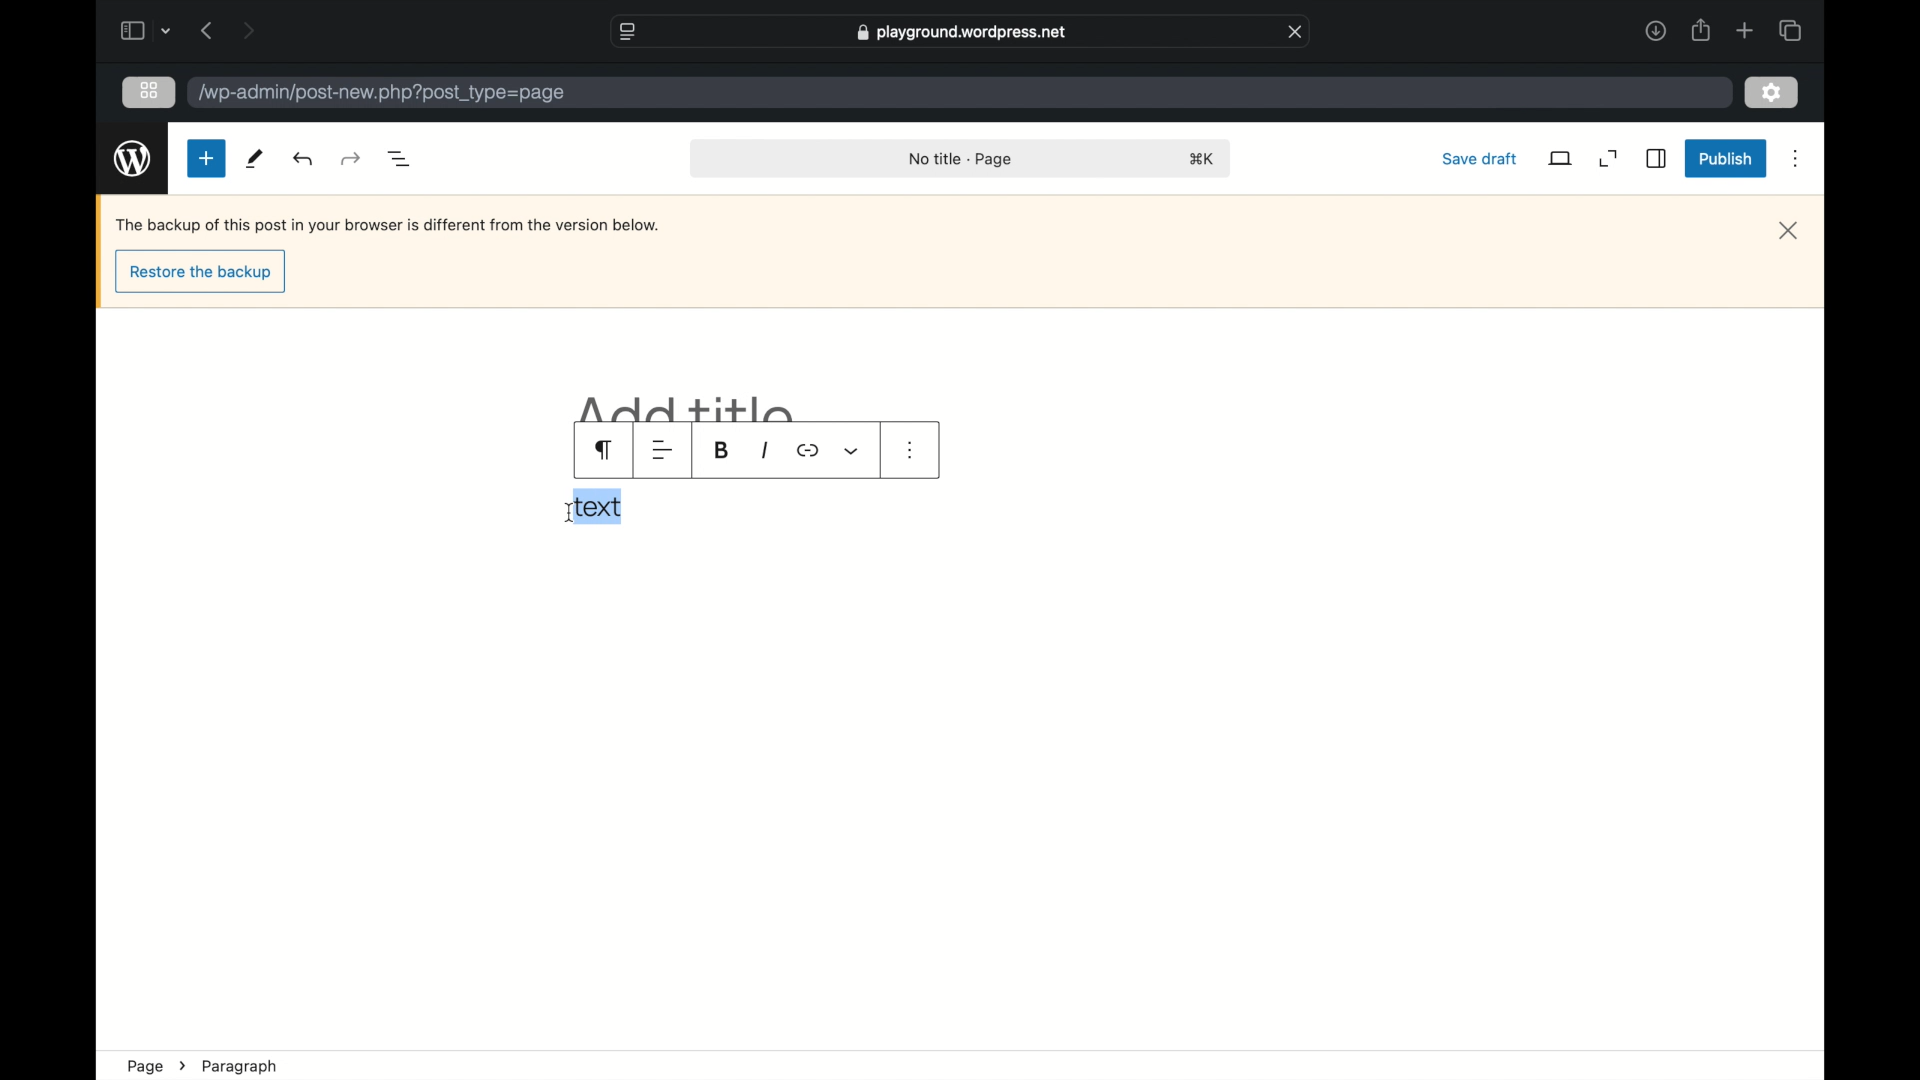 The image size is (1920, 1080). I want to click on dropdown, so click(852, 451).